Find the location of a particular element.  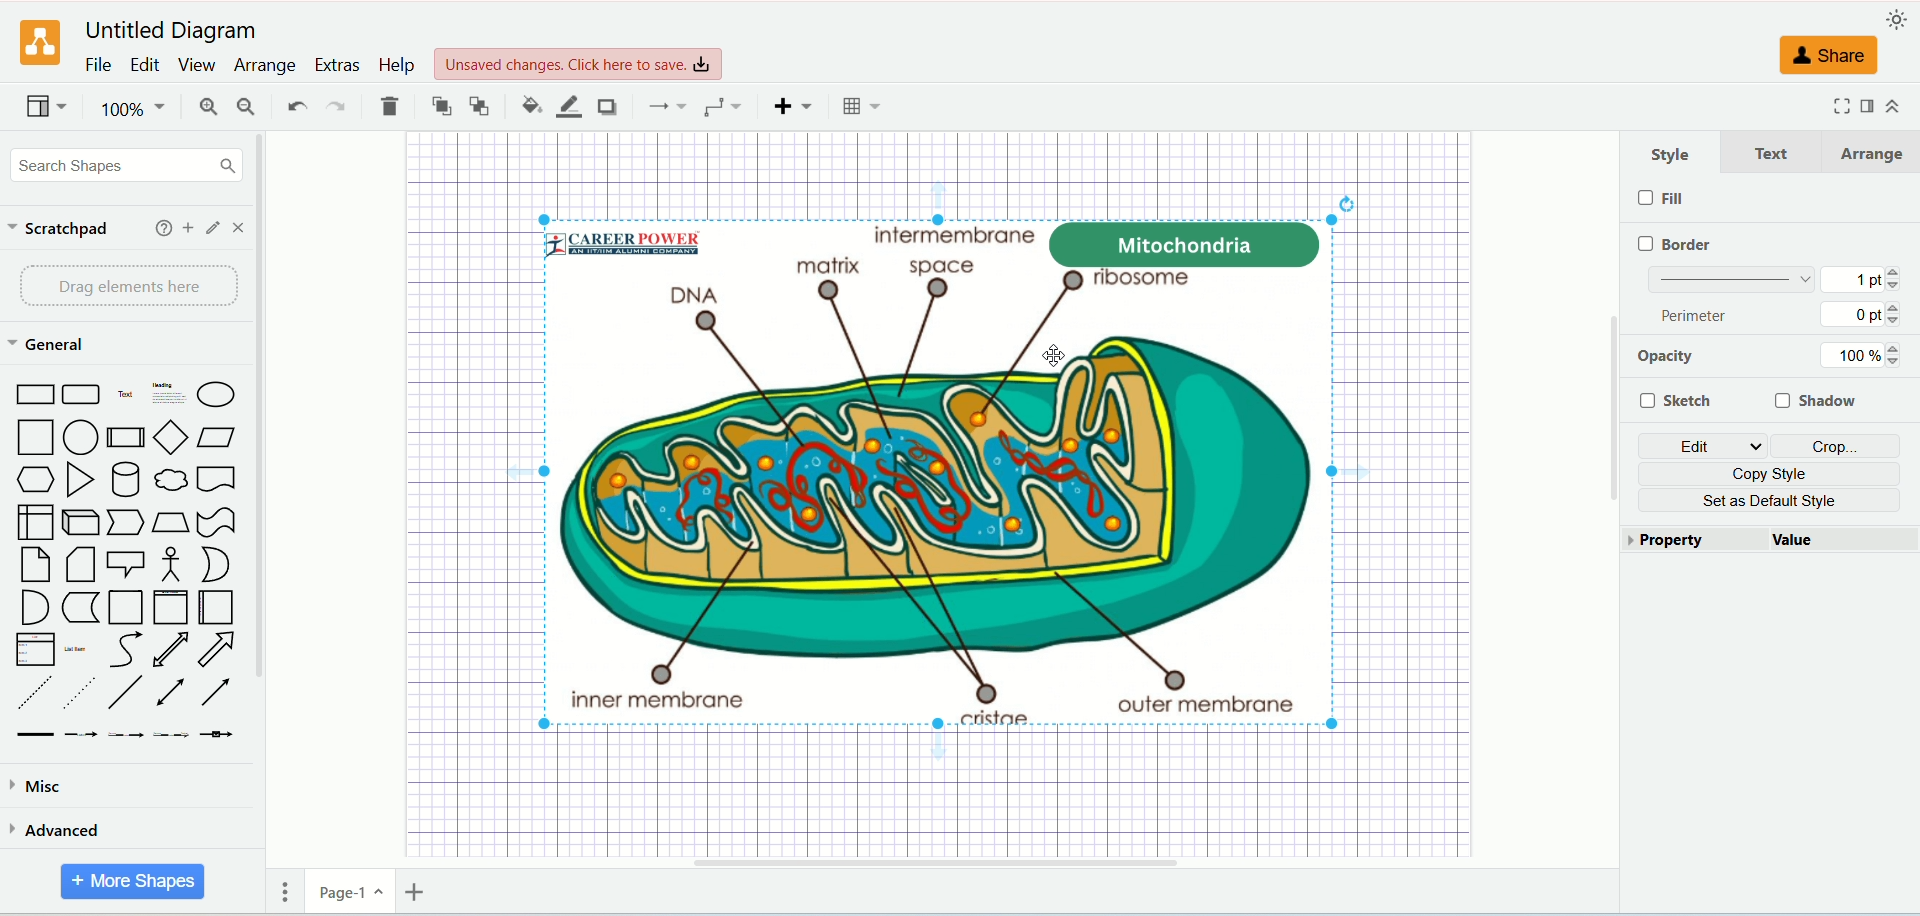

Process is located at coordinates (126, 439).